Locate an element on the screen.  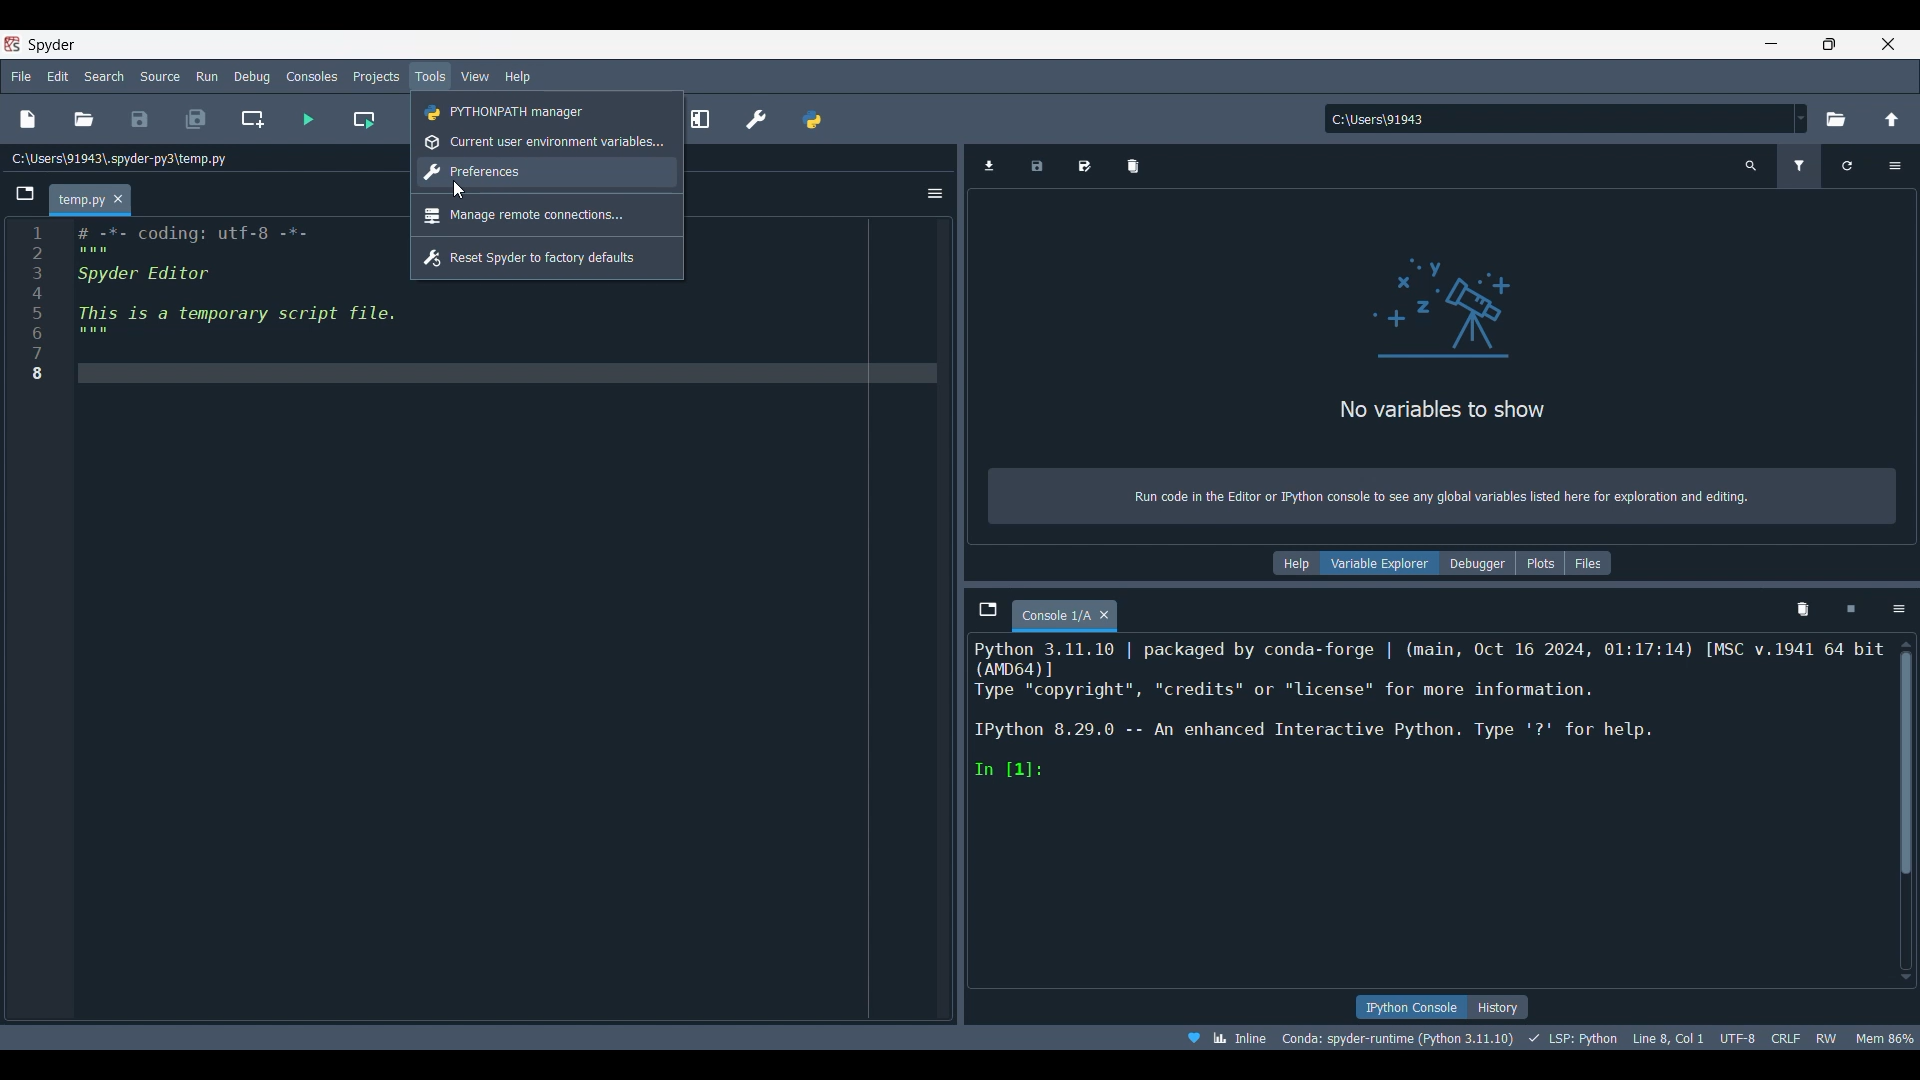
Debug menu is located at coordinates (252, 76).